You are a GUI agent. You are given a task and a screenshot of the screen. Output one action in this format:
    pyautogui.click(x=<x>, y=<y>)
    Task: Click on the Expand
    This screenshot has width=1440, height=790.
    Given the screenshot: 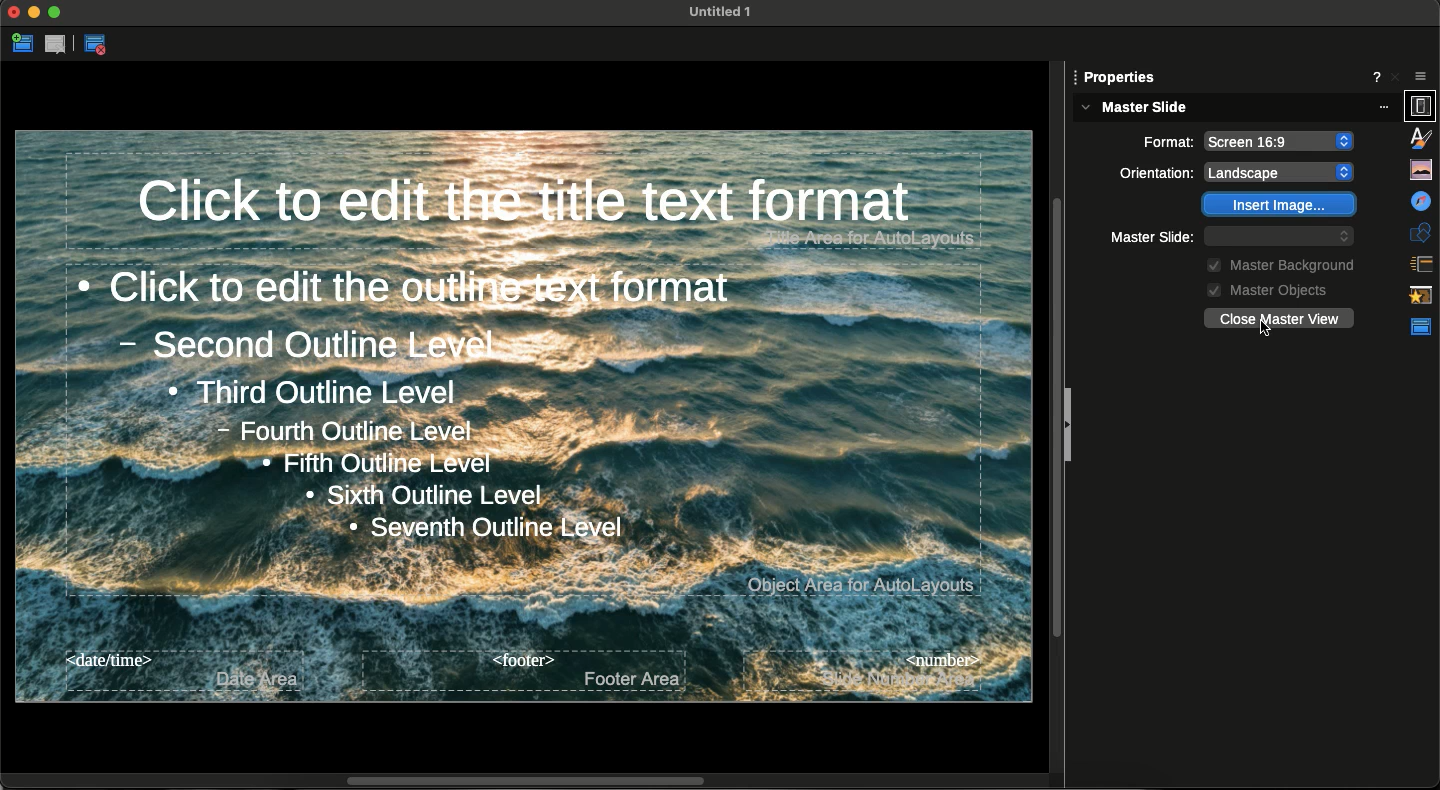 What is the action you would take?
    pyautogui.click(x=55, y=12)
    